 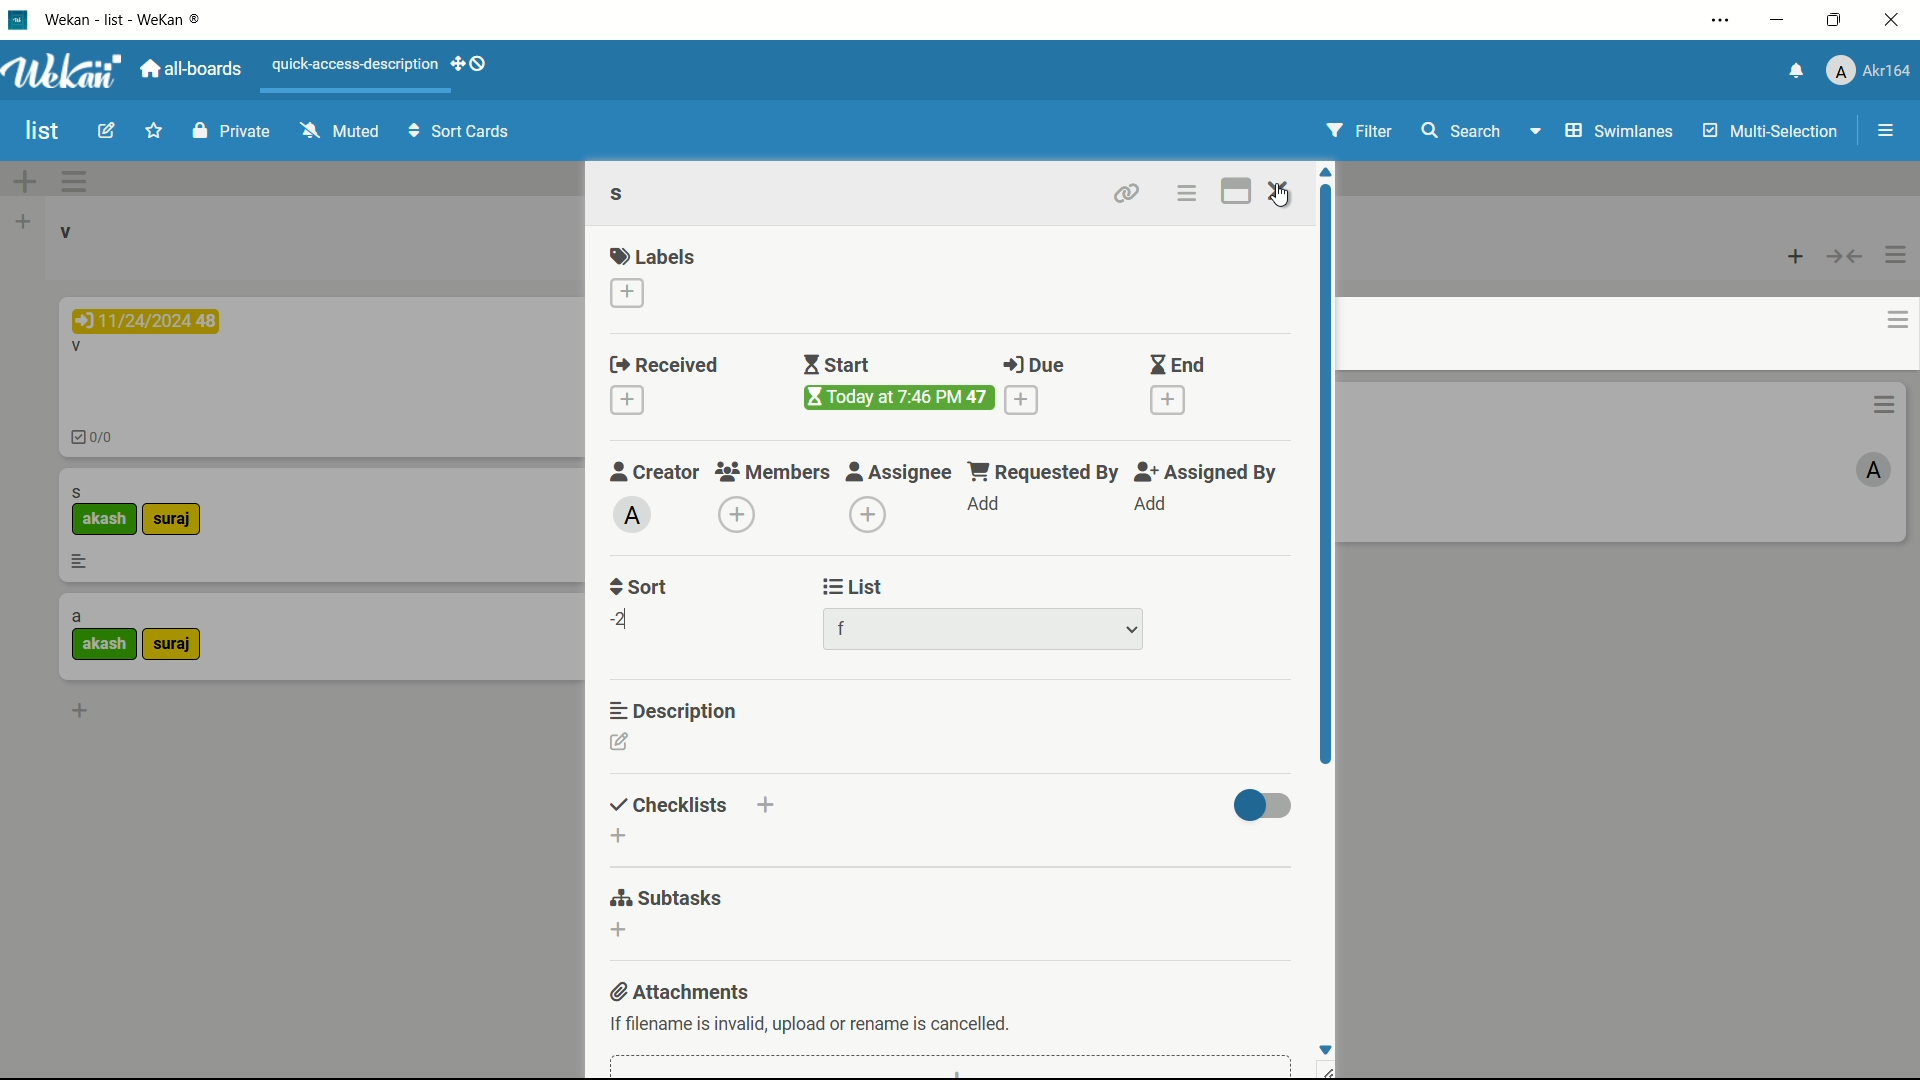 What do you see at coordinates (105, 520) in the screenshot?
I see `label-1` at bounding box center [105, 520].